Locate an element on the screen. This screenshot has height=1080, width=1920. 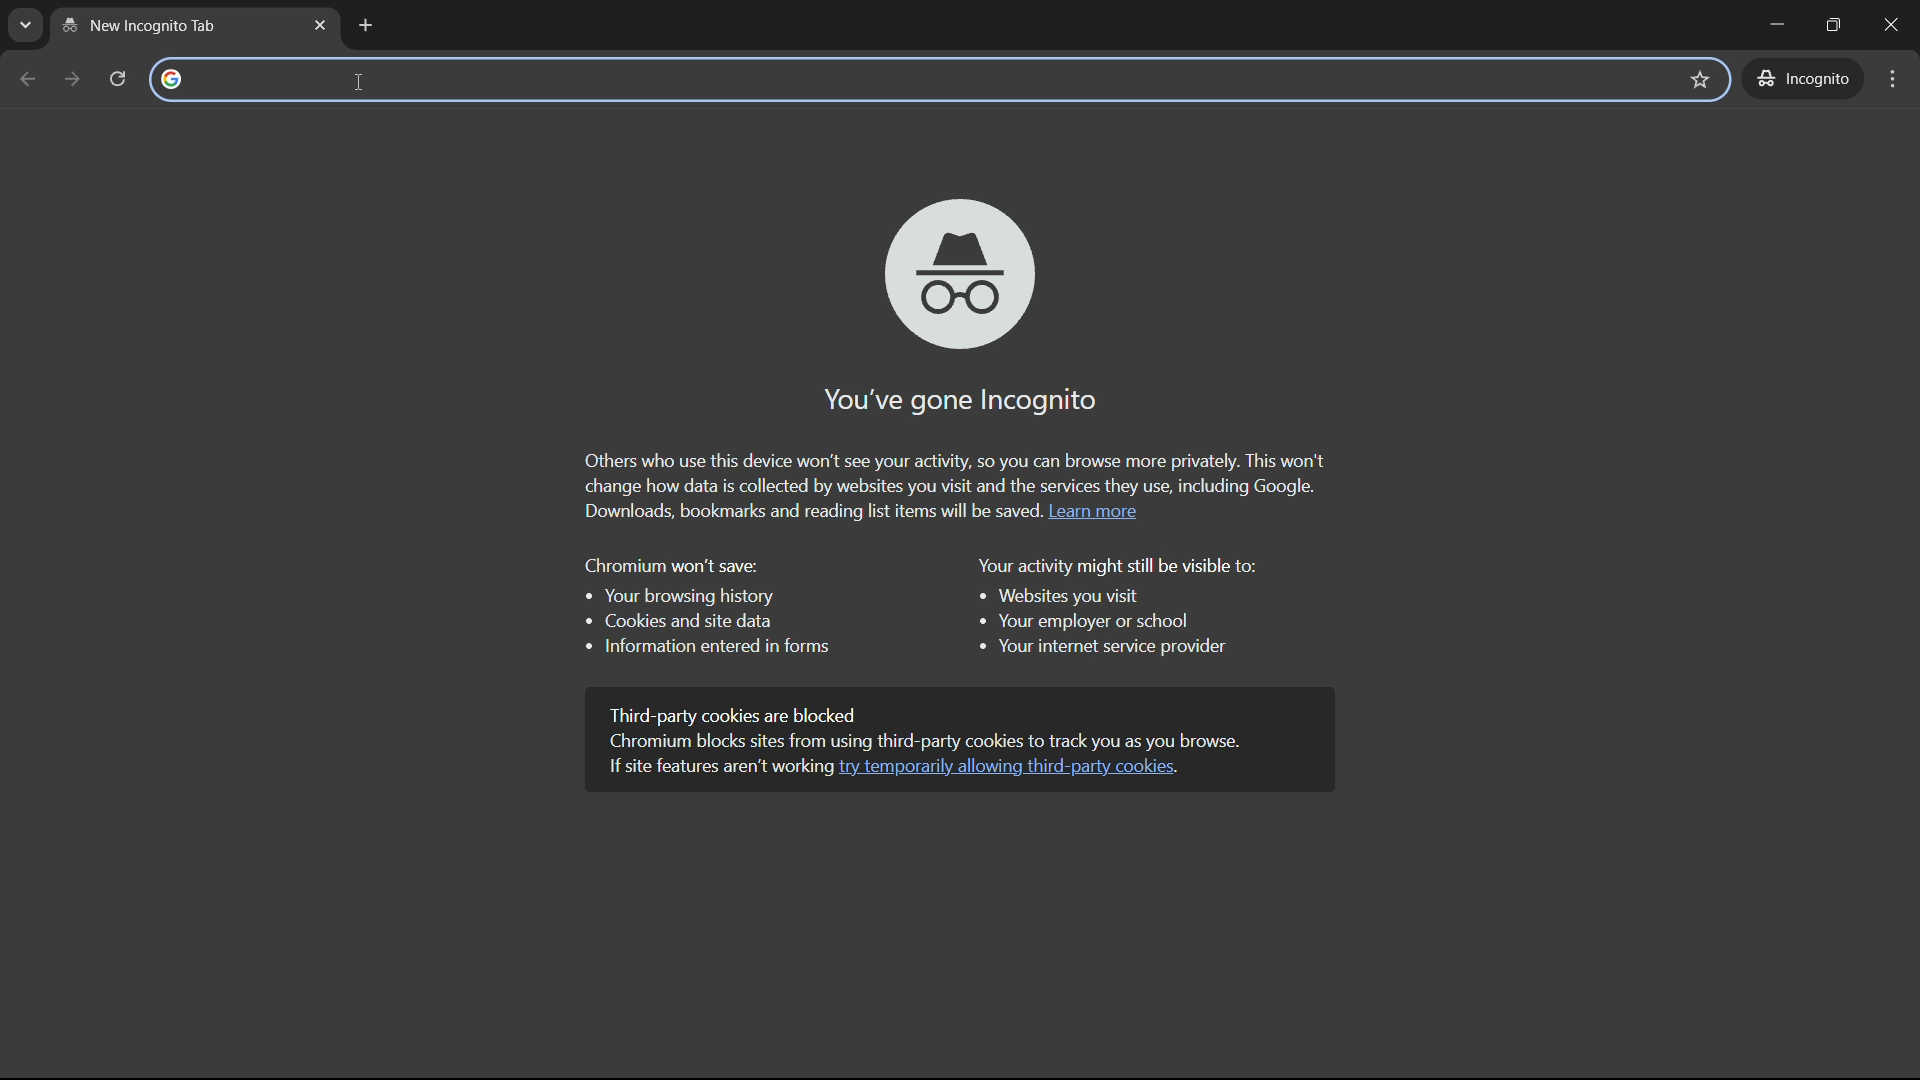
You've gone Incognito is located at coordinates (951, 399).